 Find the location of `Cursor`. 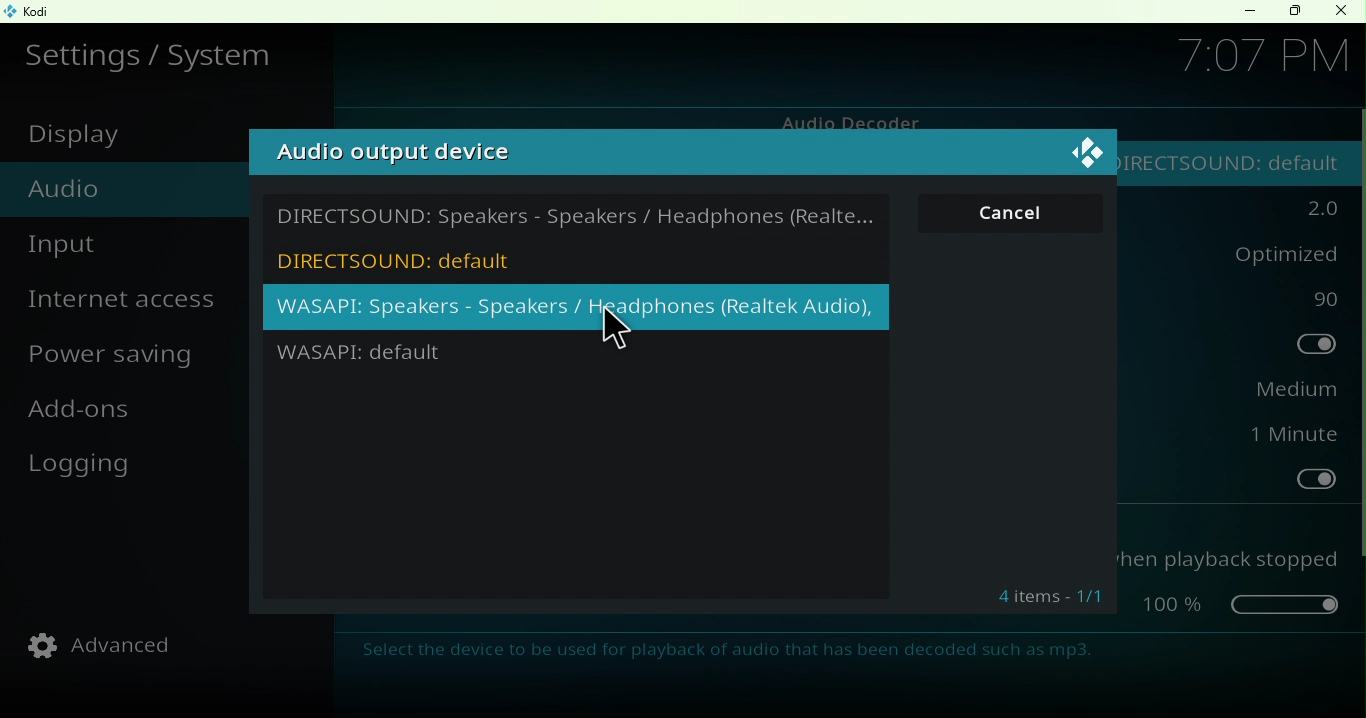

Cursor is located at coordinates (606, 327).